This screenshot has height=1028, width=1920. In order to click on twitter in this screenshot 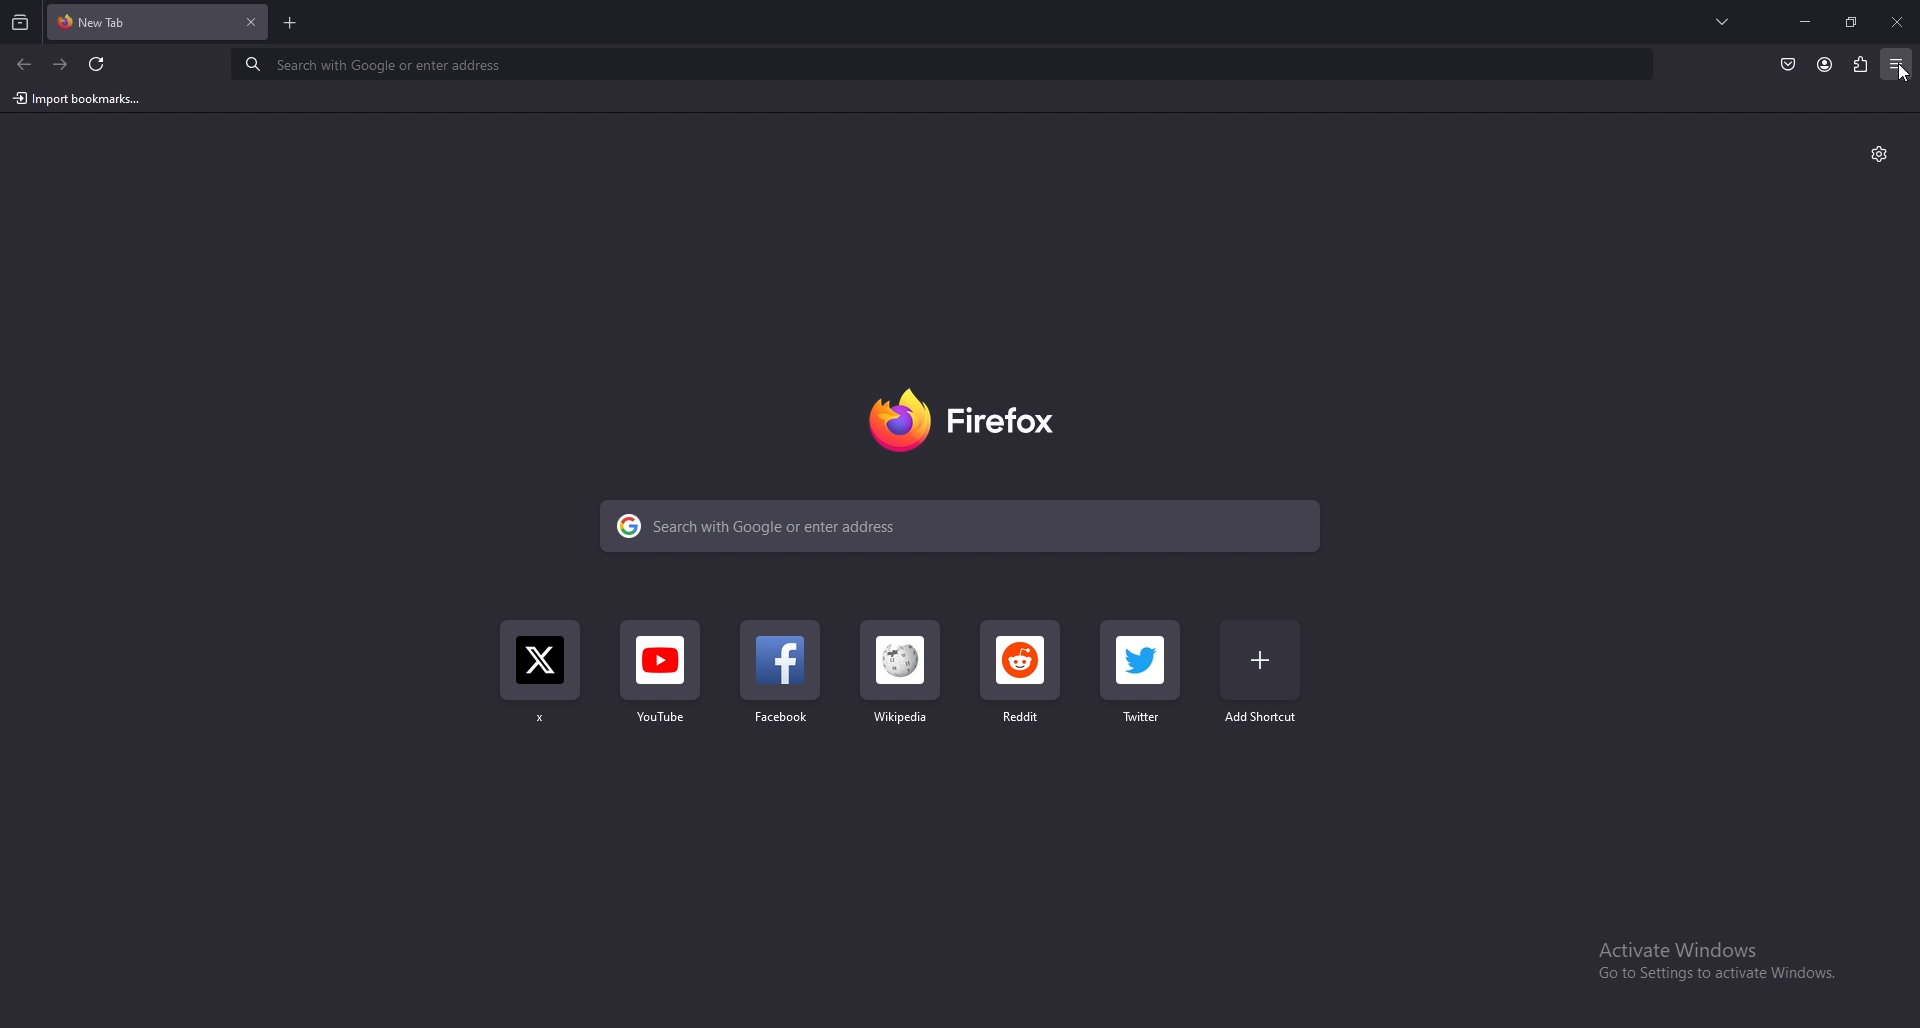, I will do `click(540, 680)`.